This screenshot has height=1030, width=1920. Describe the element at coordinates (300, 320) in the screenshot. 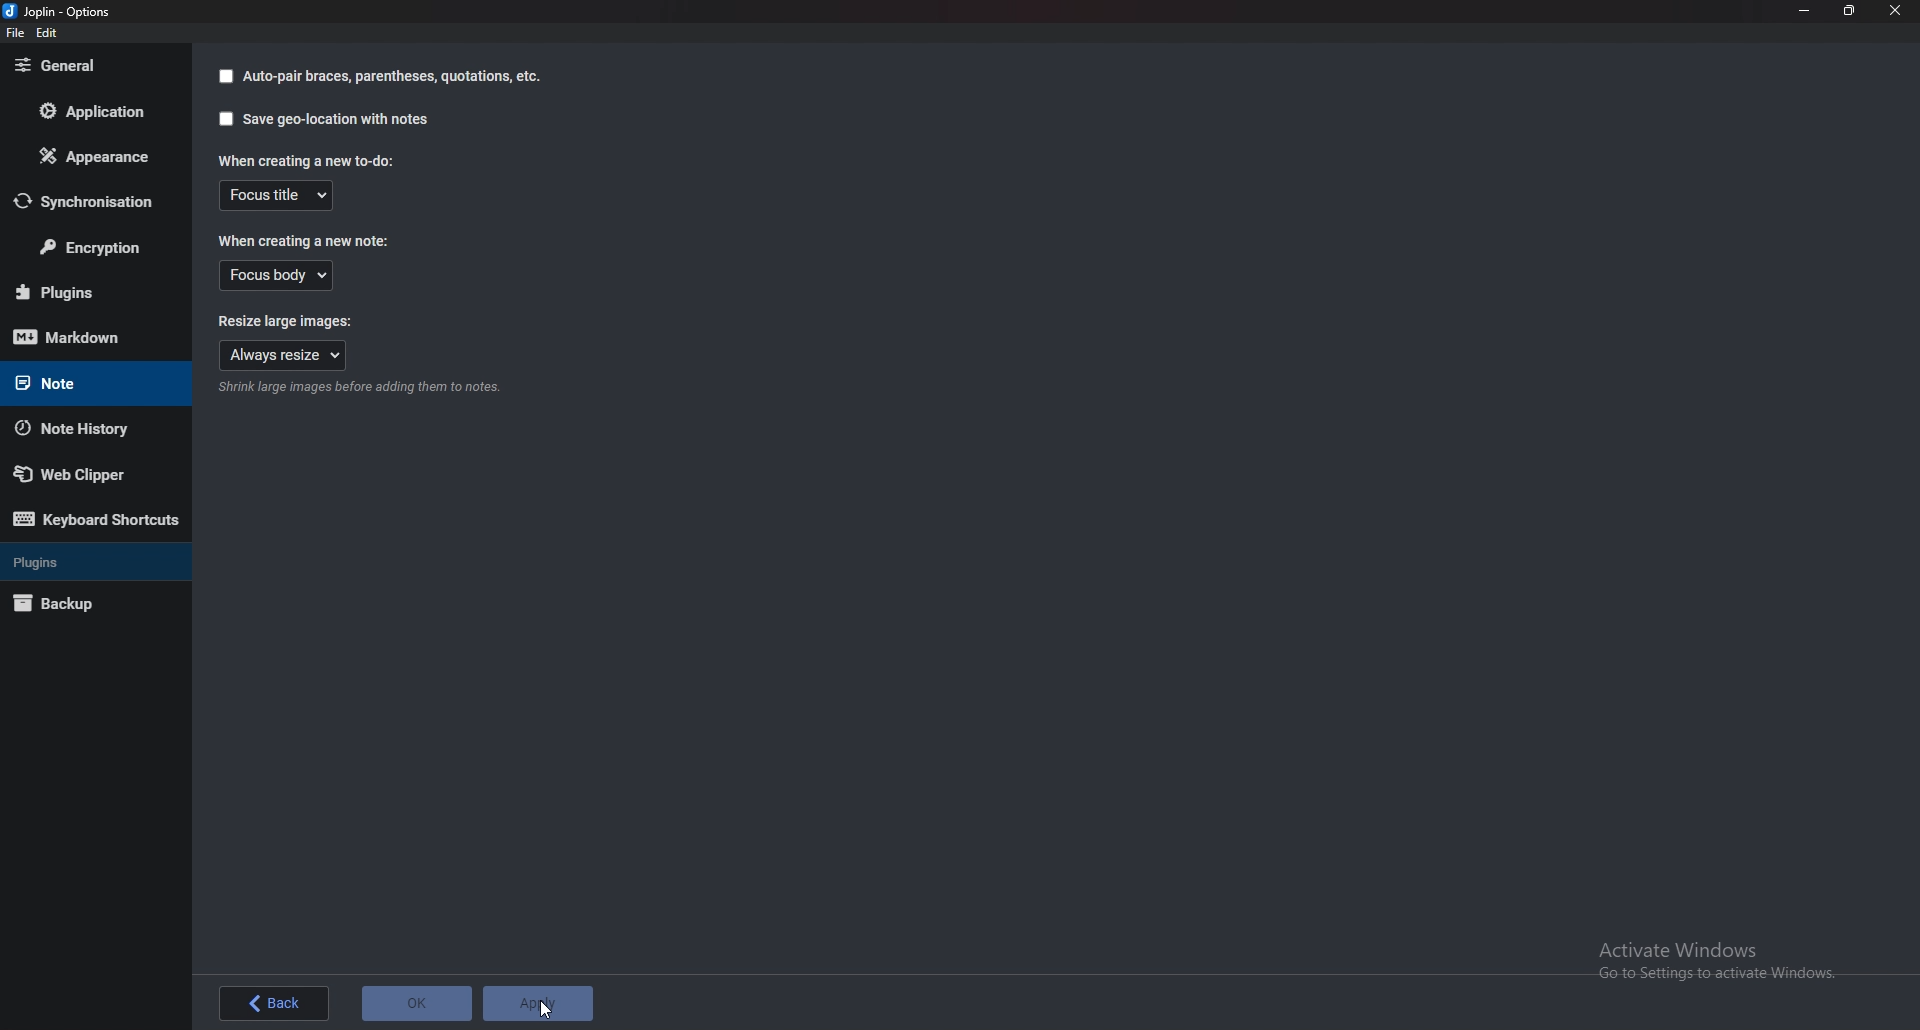

I see `Resize large images` at that location.